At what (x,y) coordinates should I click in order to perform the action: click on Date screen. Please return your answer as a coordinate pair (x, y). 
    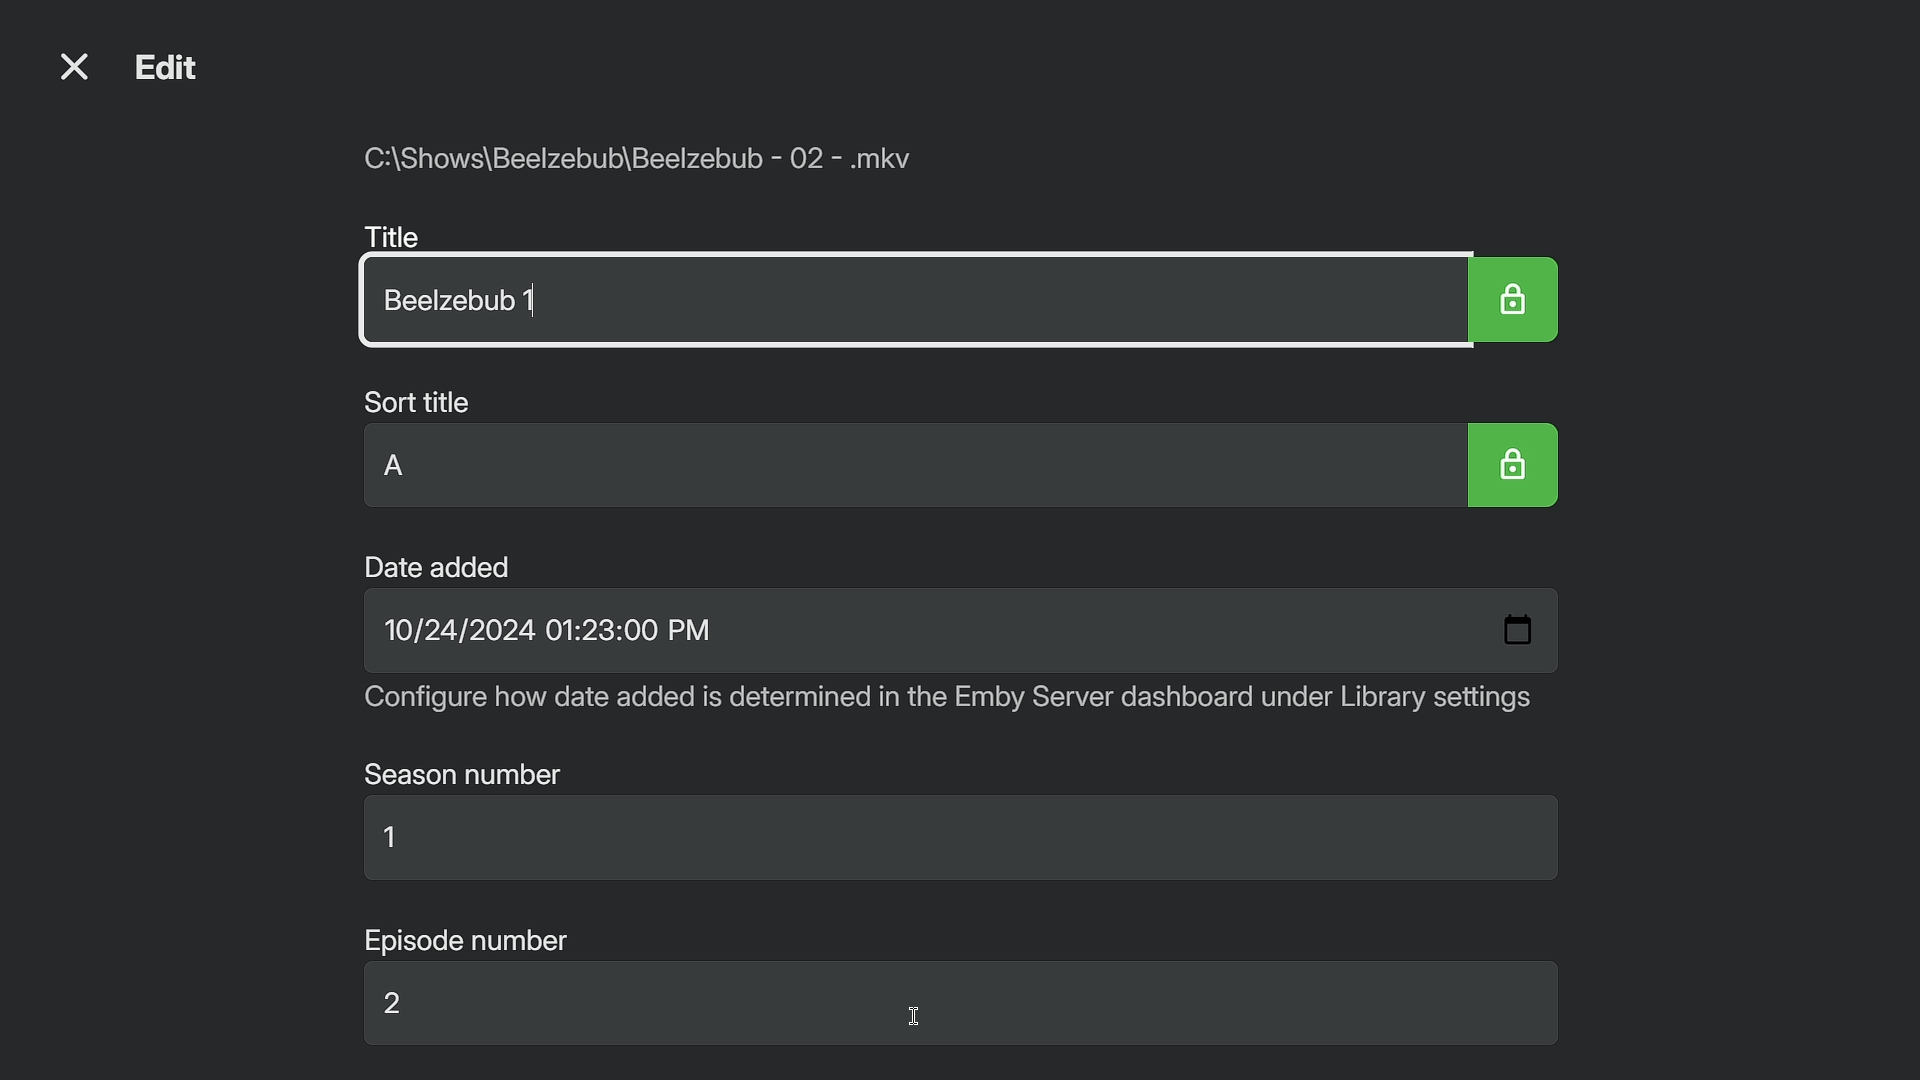
    Looking at the image, I should click on (1514, 627).